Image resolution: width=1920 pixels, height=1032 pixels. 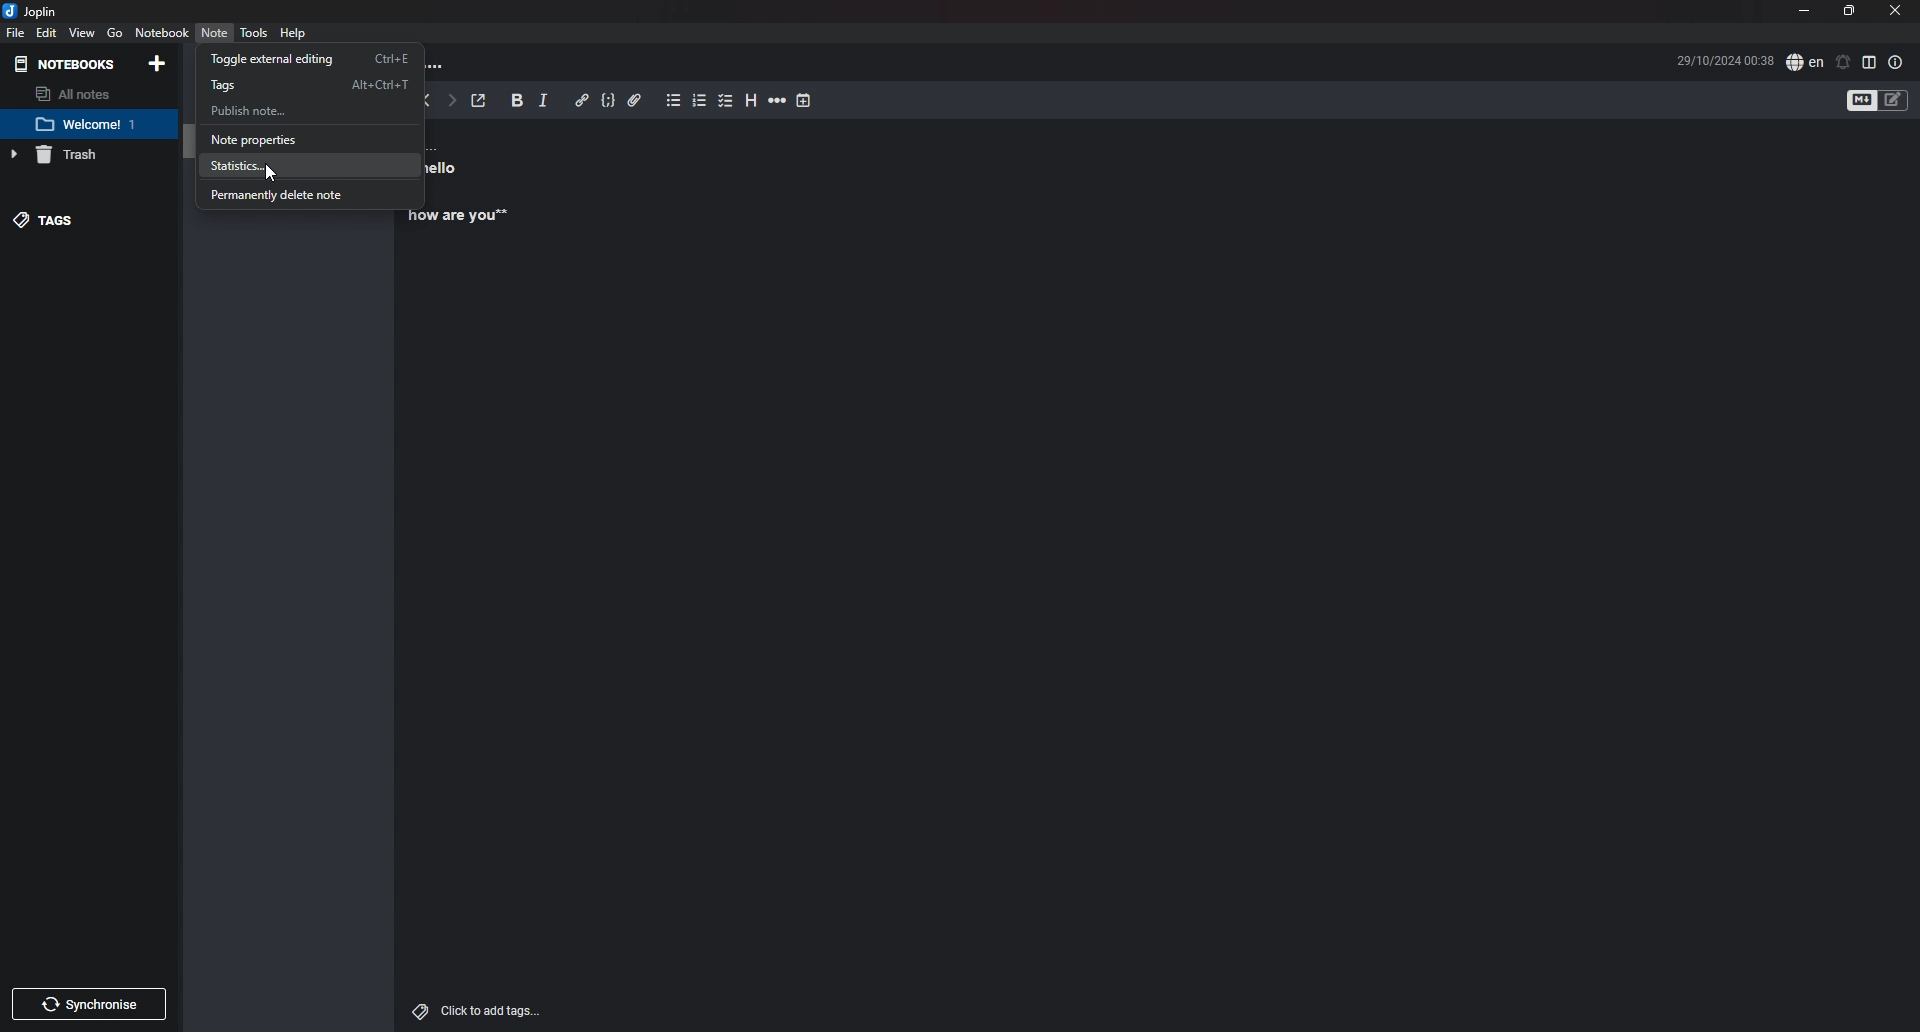 What do you see at coordinates (1897, 10) in the screenshot?
I see `close` at bounding box center [1897, 10].